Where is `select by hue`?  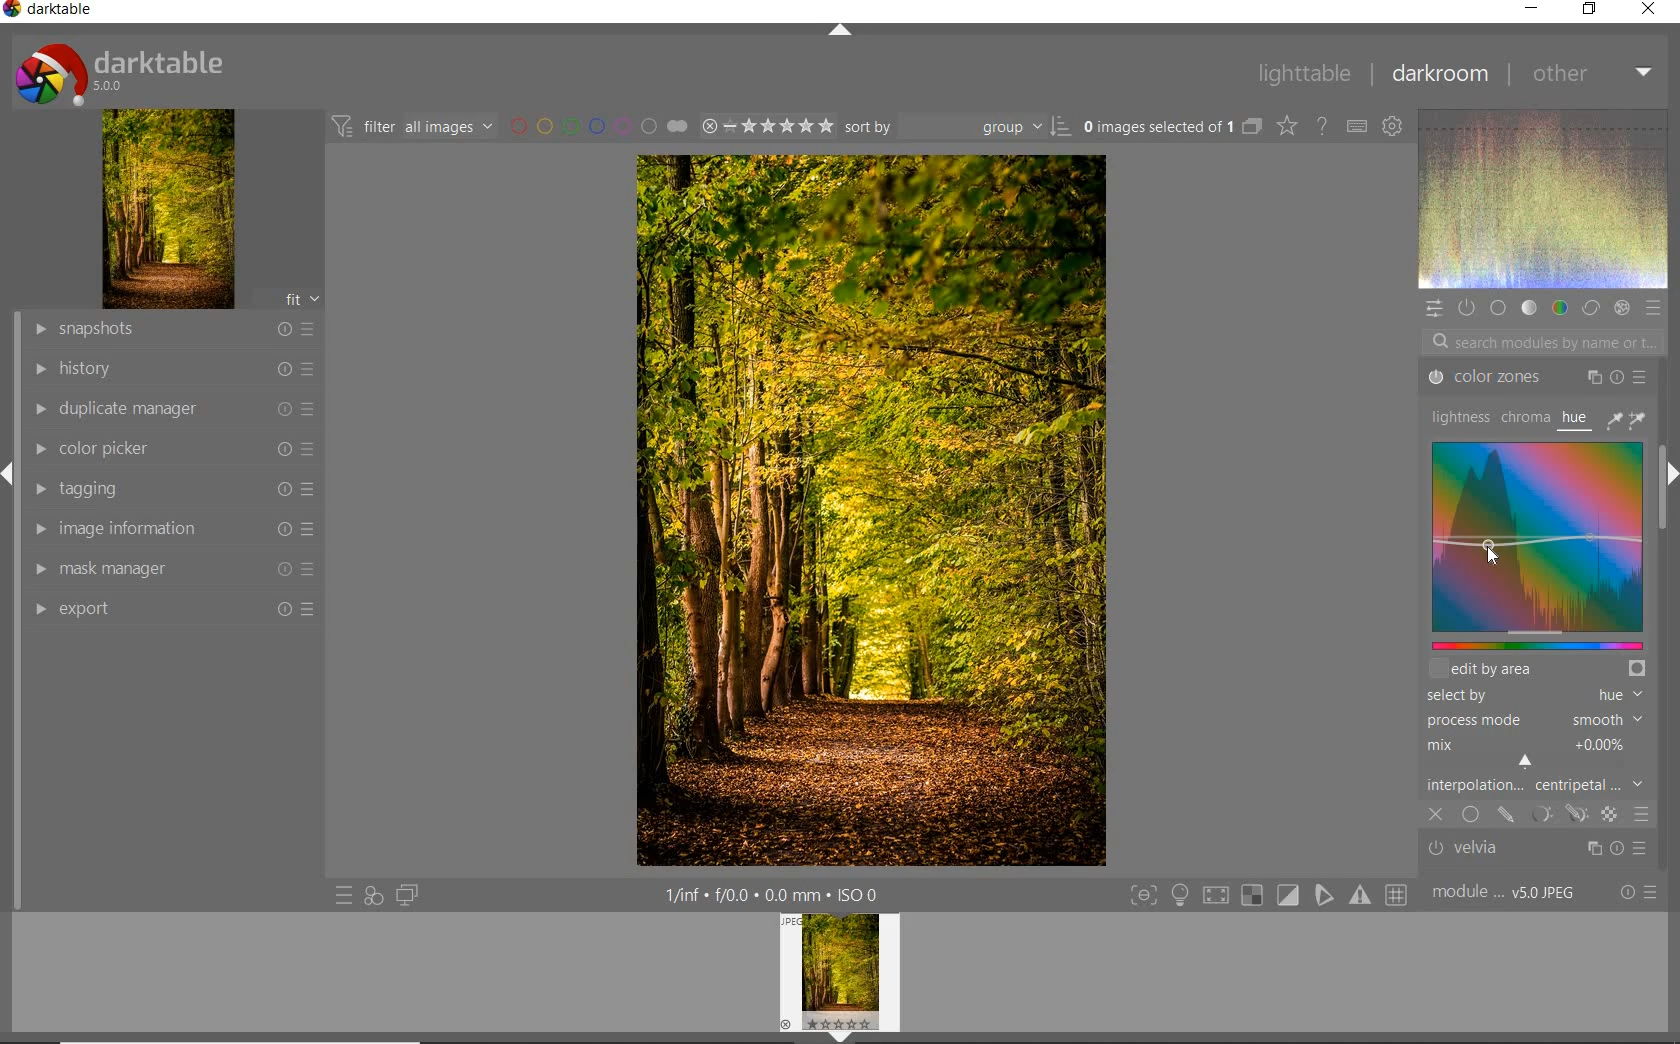 select by hue is located at coordinates (1532, 694).